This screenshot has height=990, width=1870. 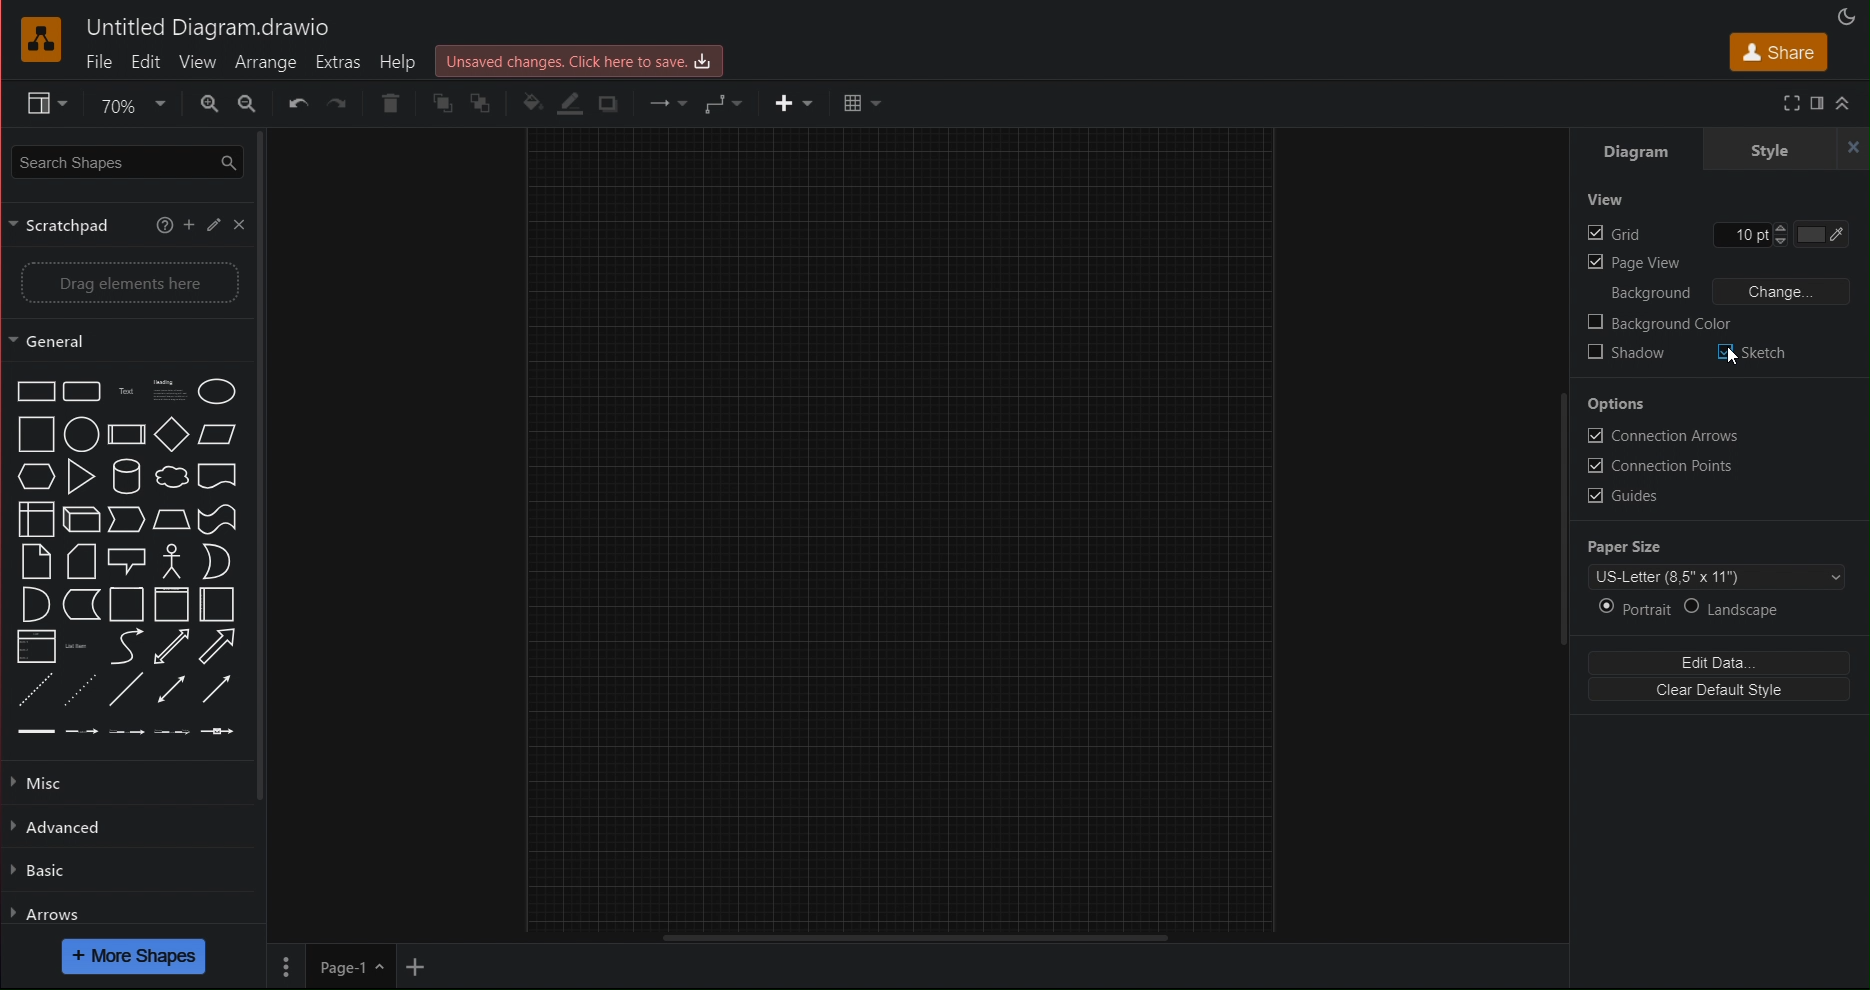 I want to click on process, so click(x=126, y=434).